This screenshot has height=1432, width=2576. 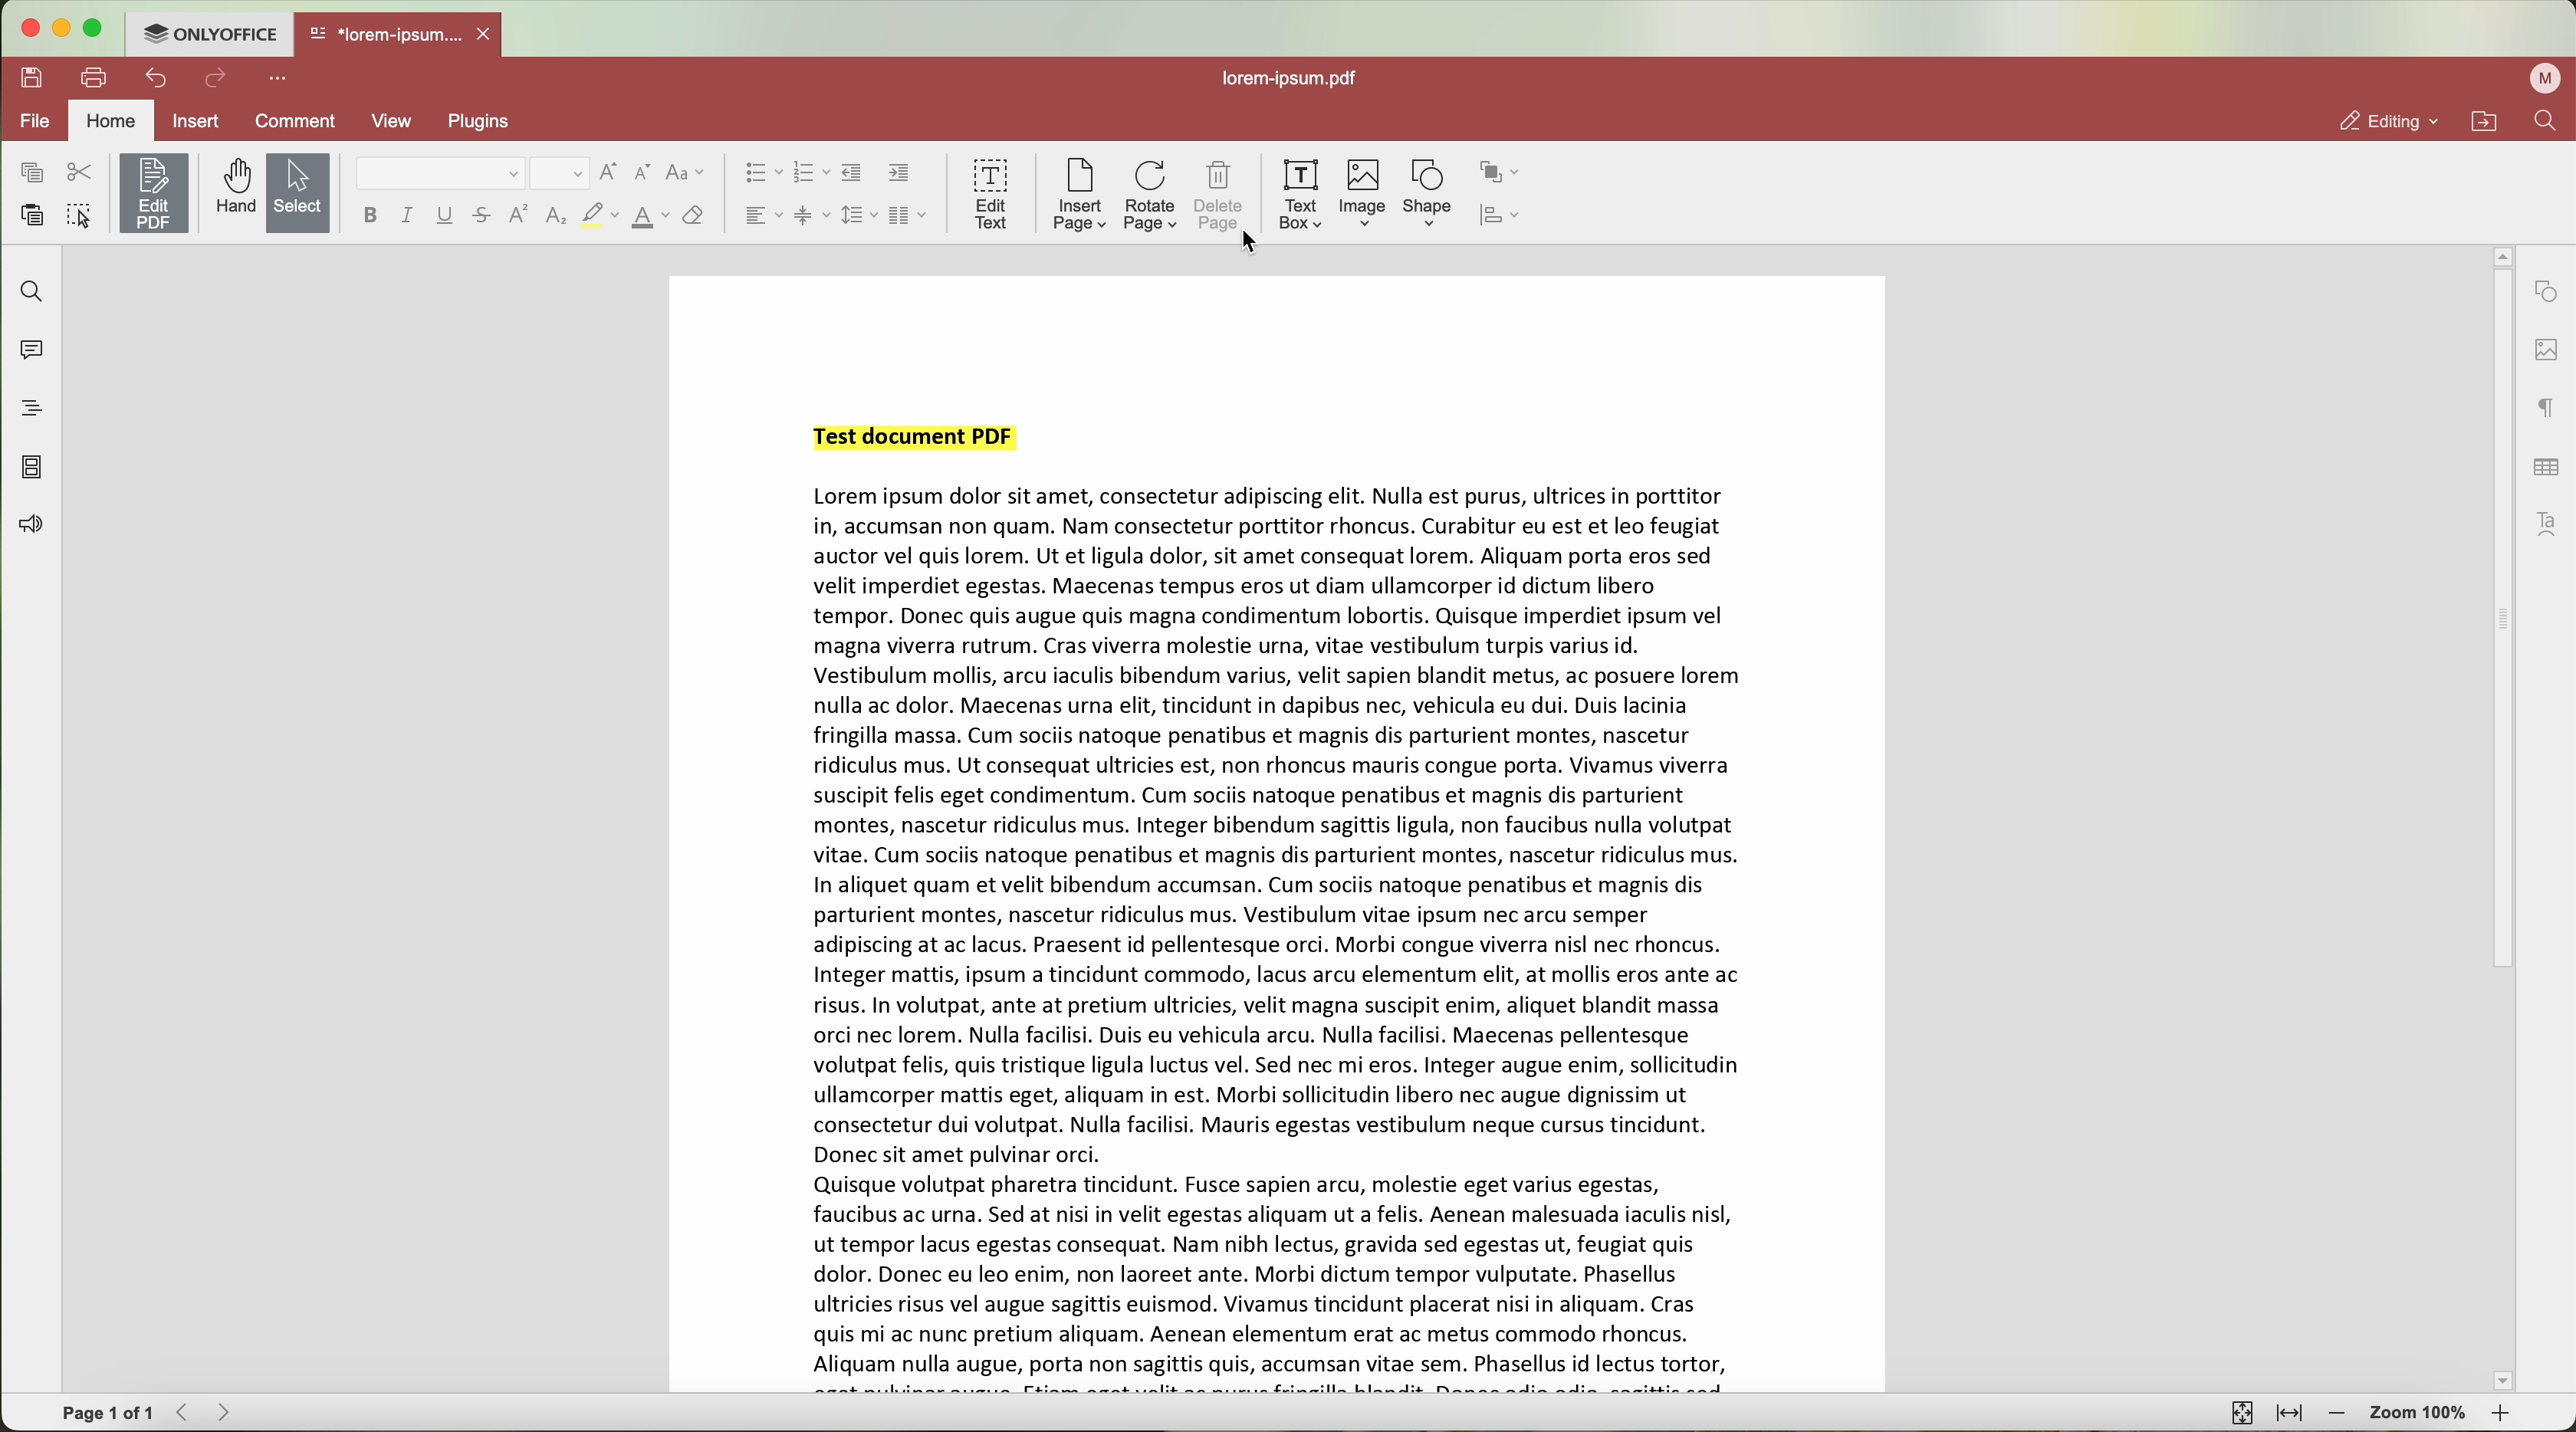 I want to click on find, so click(x=2548, y=122).